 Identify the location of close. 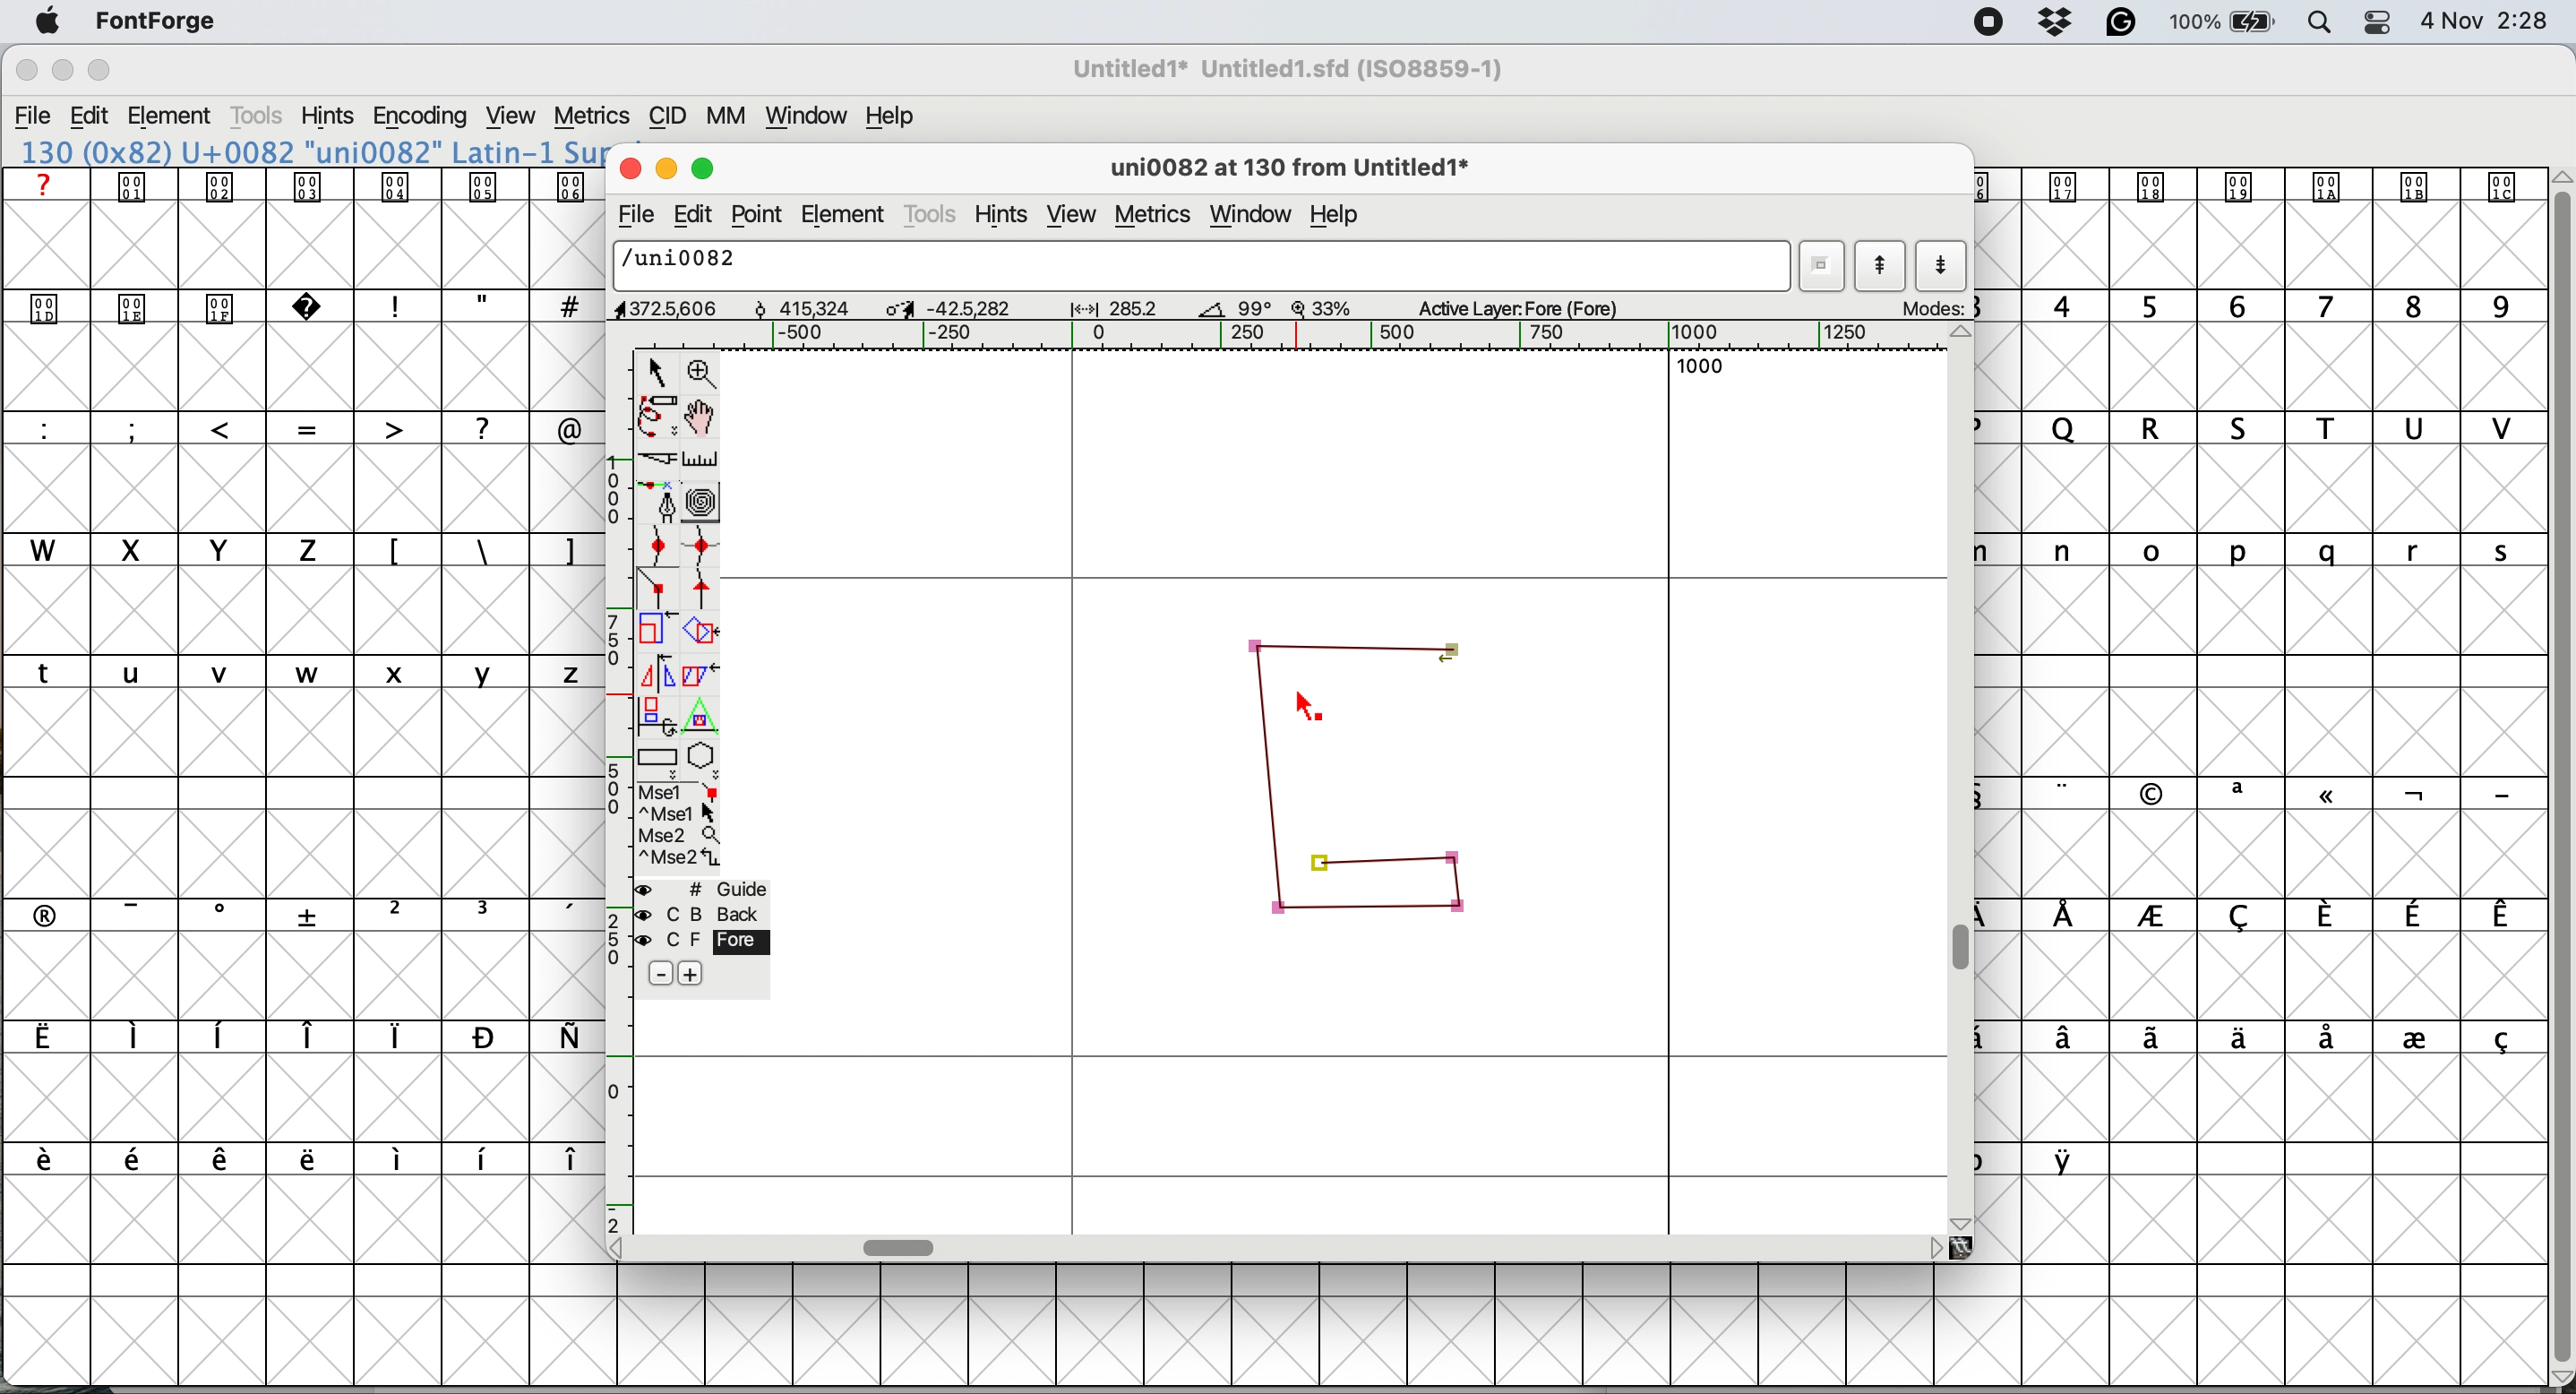
(626, 165).